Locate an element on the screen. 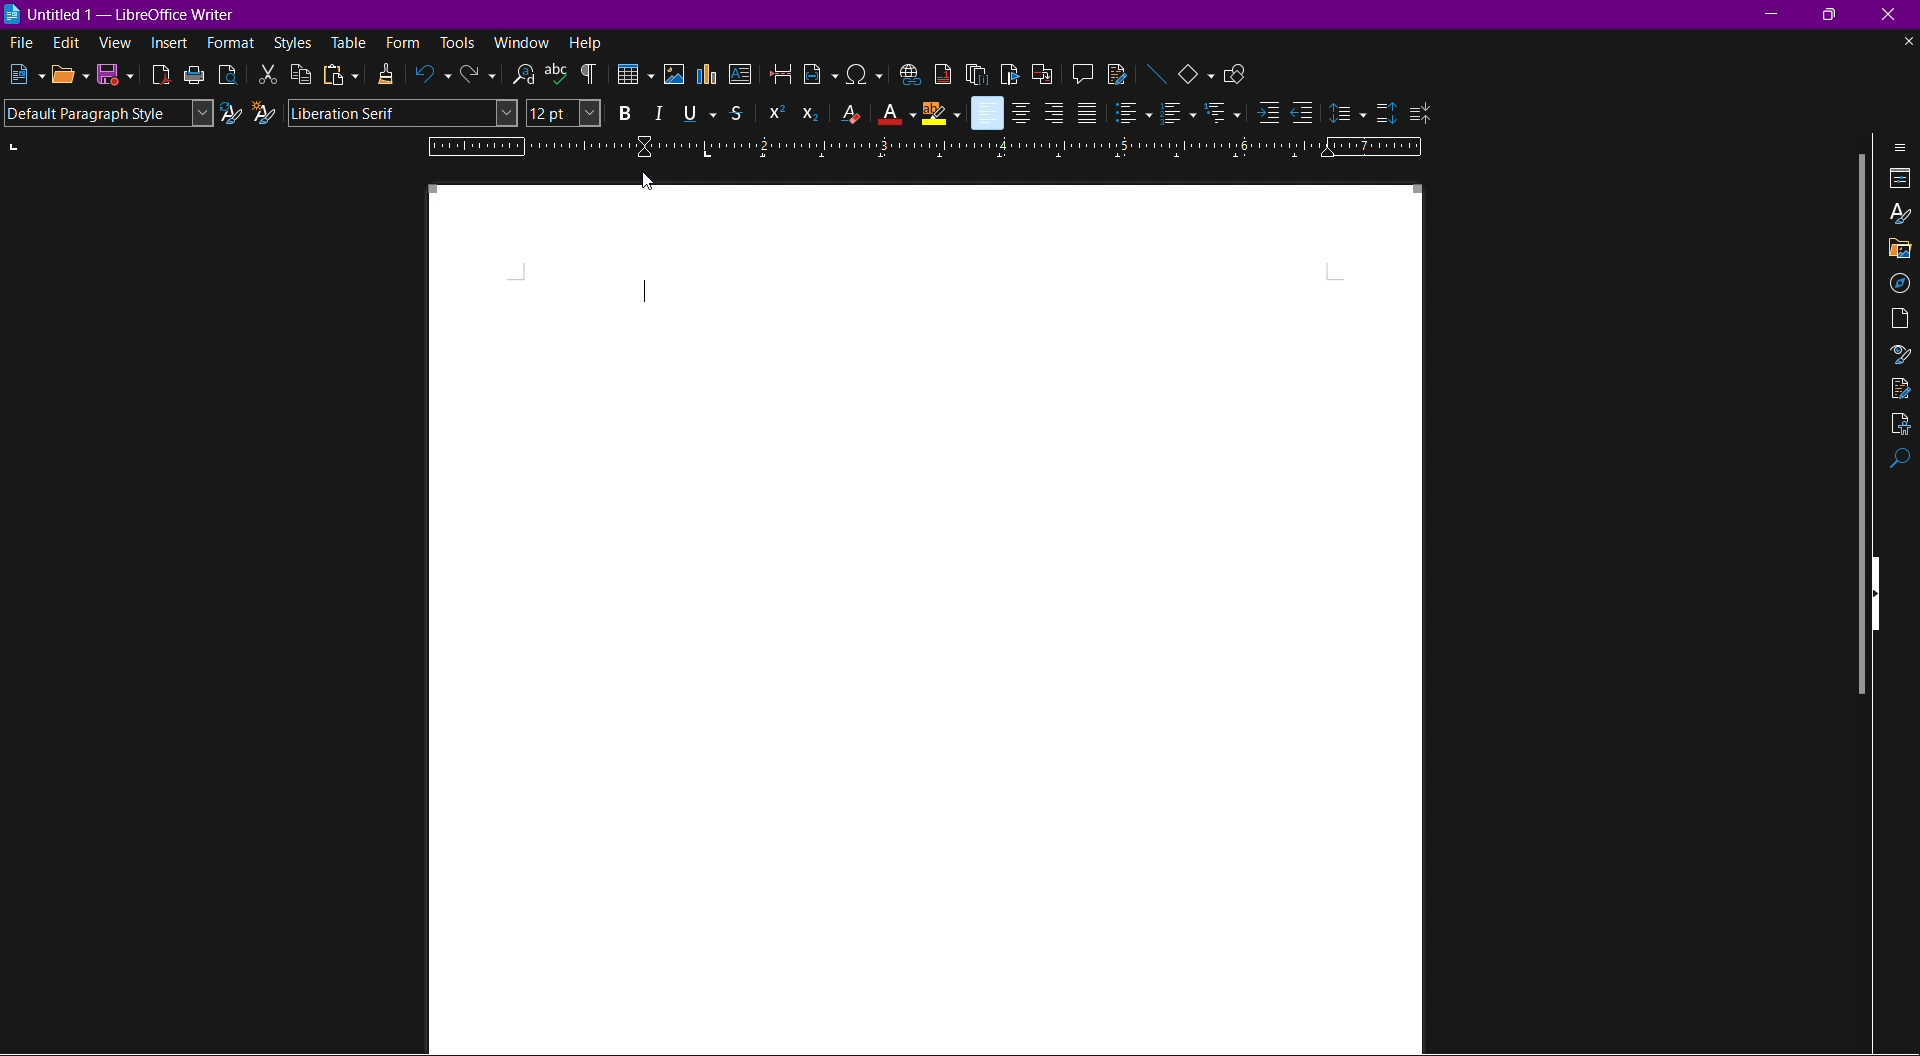 Image resolution: width=1920 pixels, height=1056 pixels. Superscript is located at coordinates (773, 112).